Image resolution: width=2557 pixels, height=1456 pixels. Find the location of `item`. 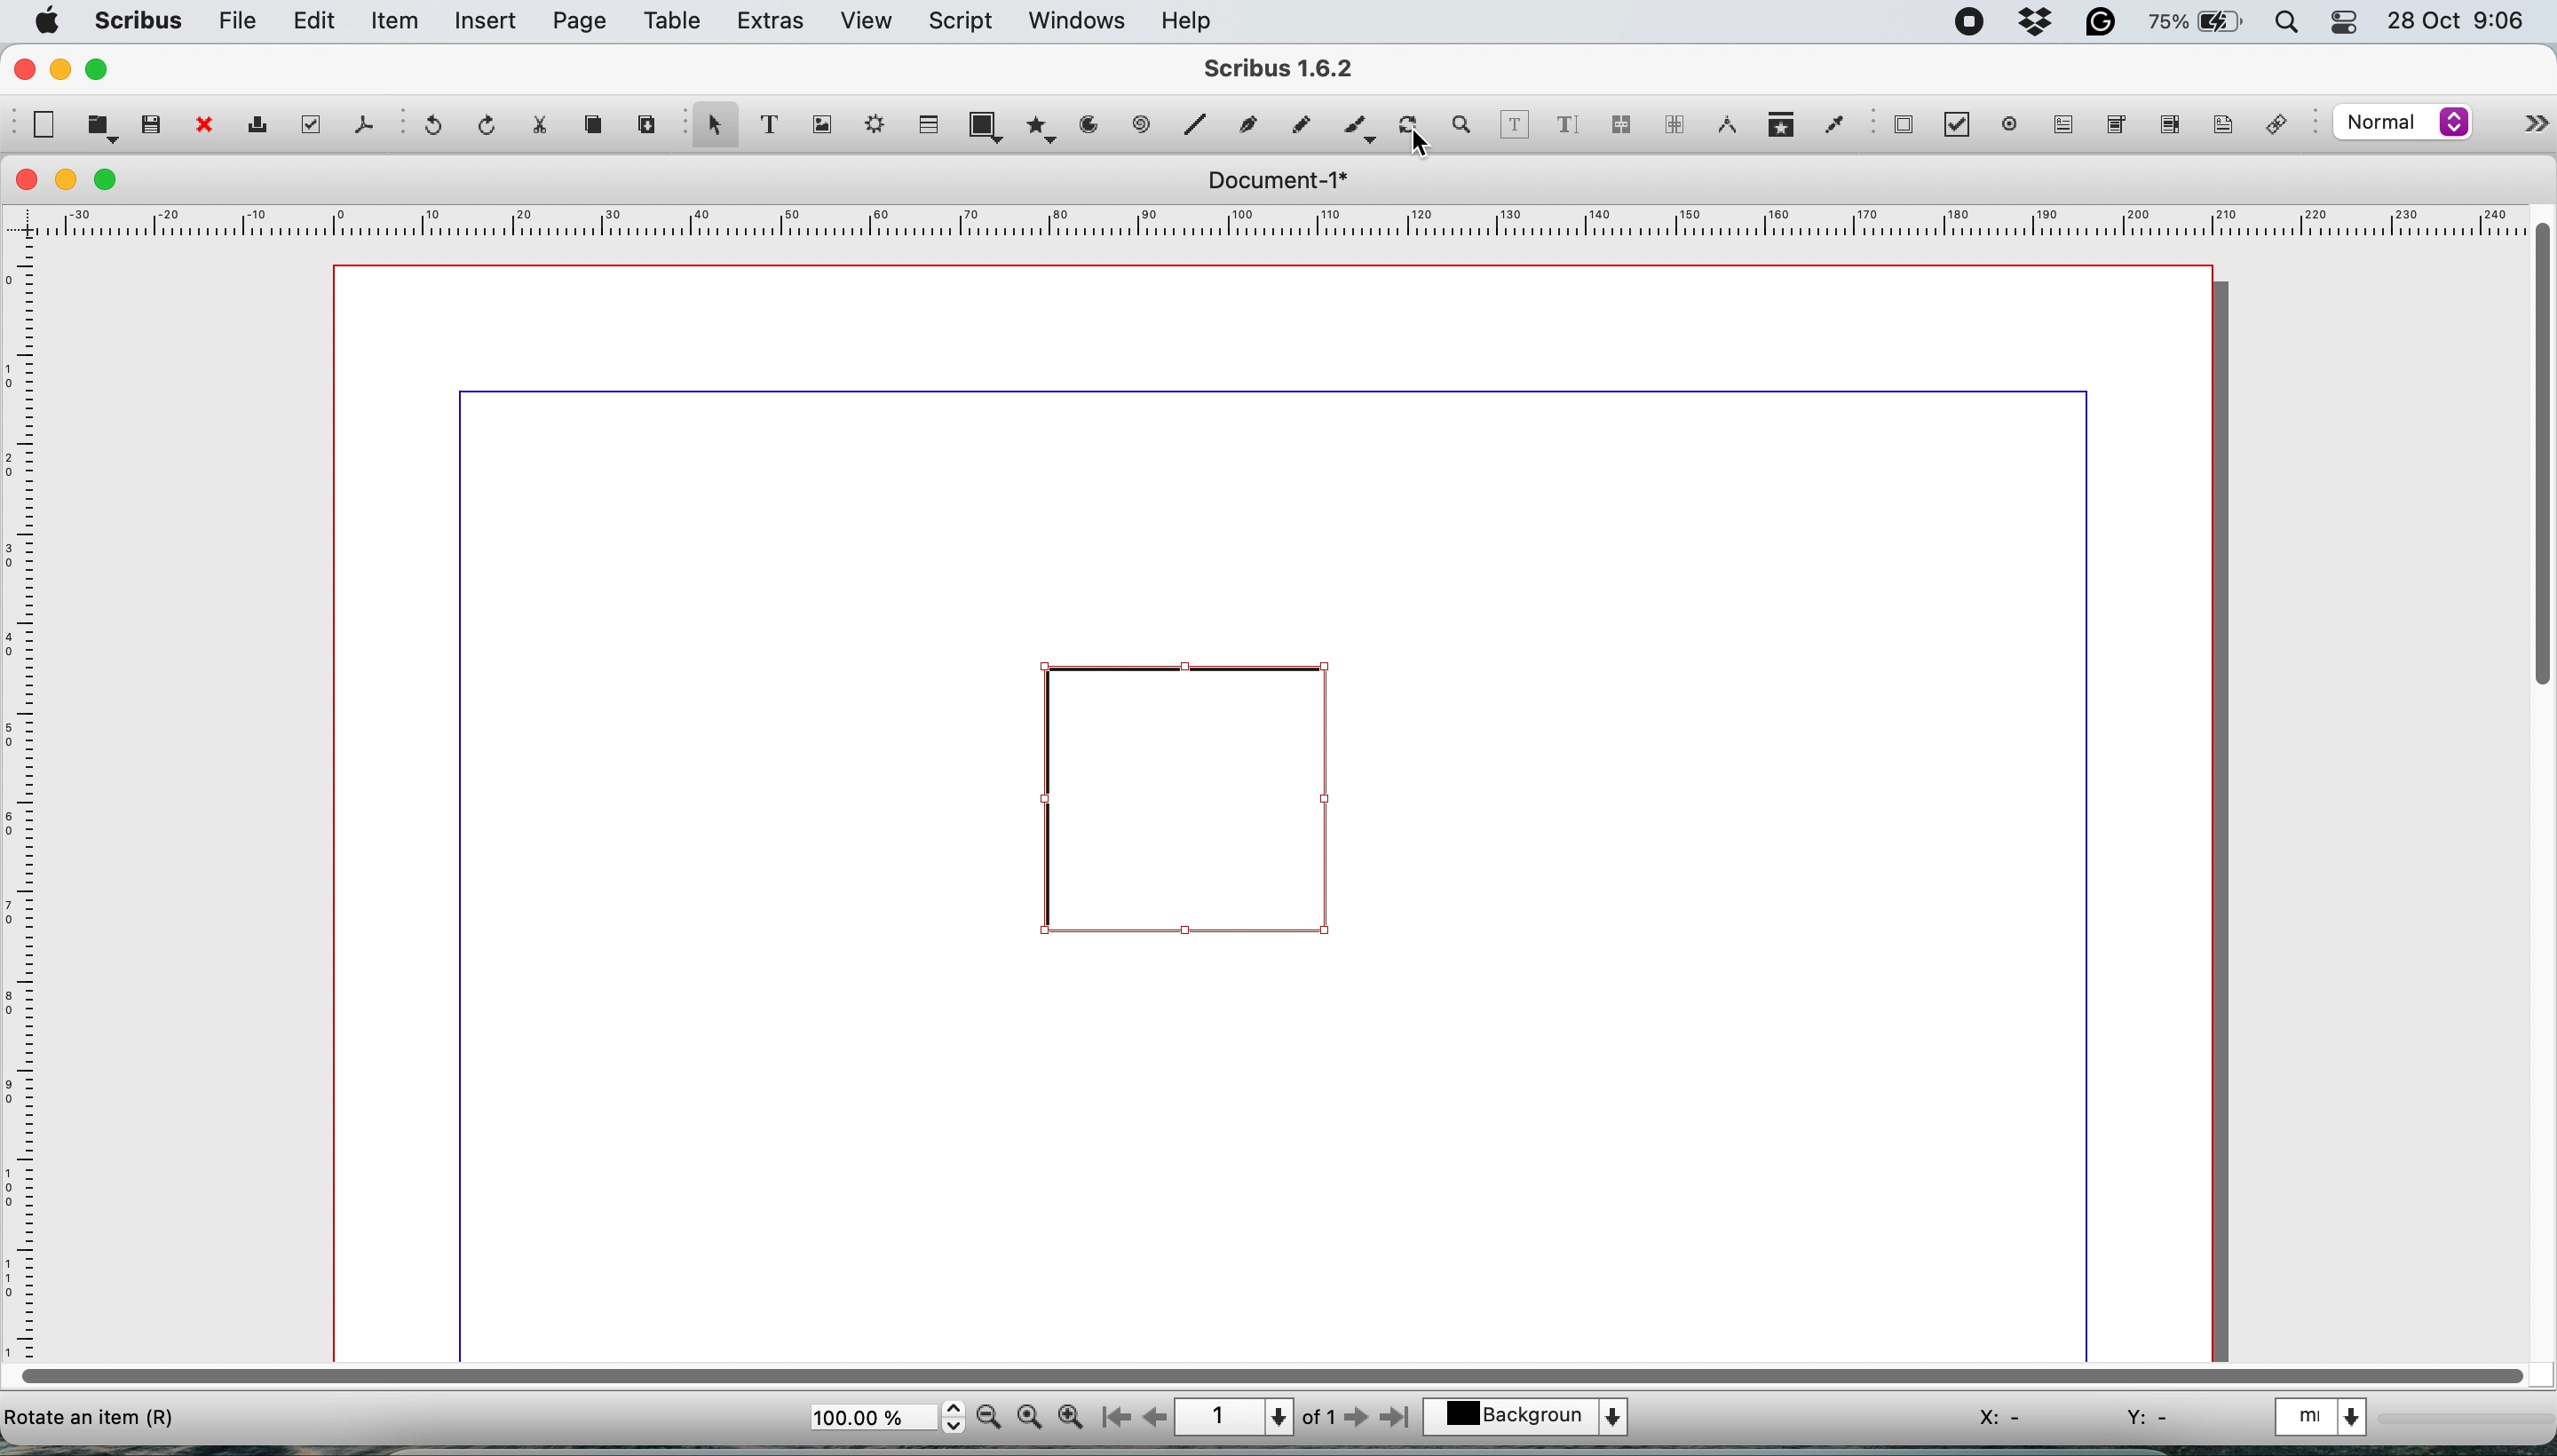

item is located at coordinates (397, 24).